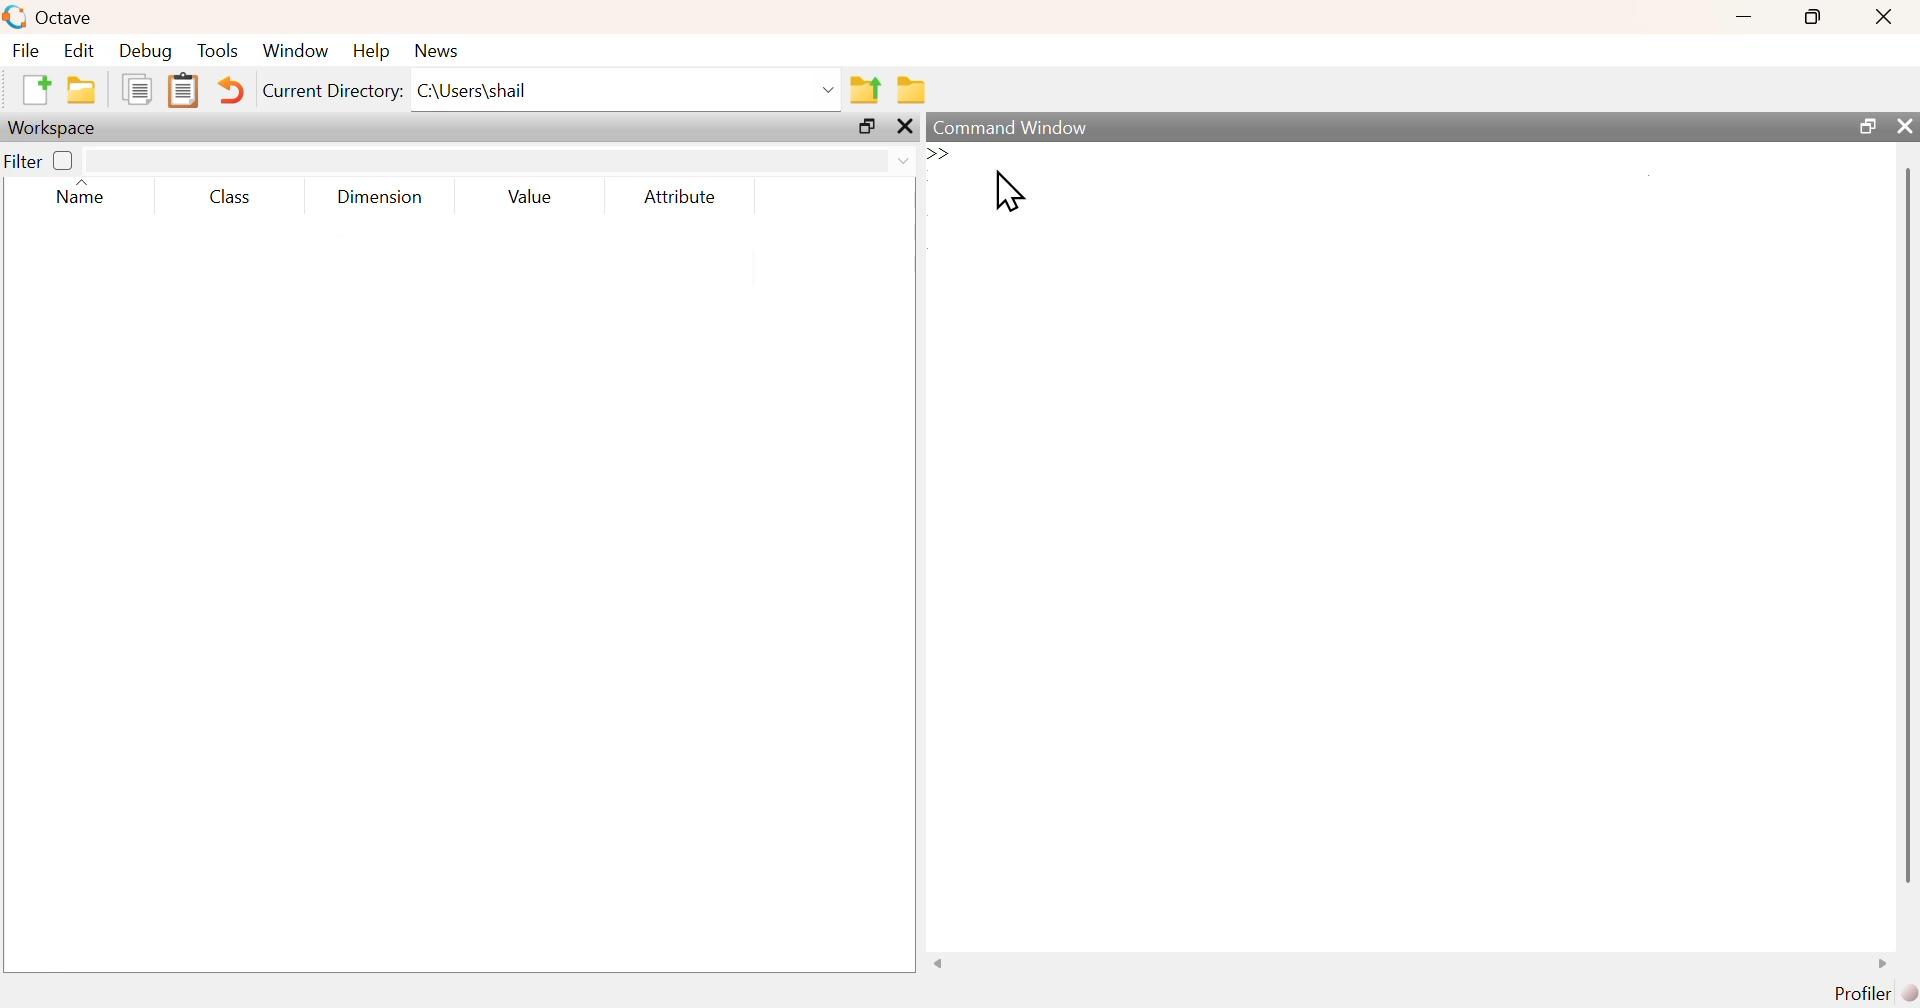 The height and width of the screenshot is (1008, 1920). What do you see at coordinates (1011, 128) in the screenshot?
I see `Command Window` at bounding box center [1011, 128].